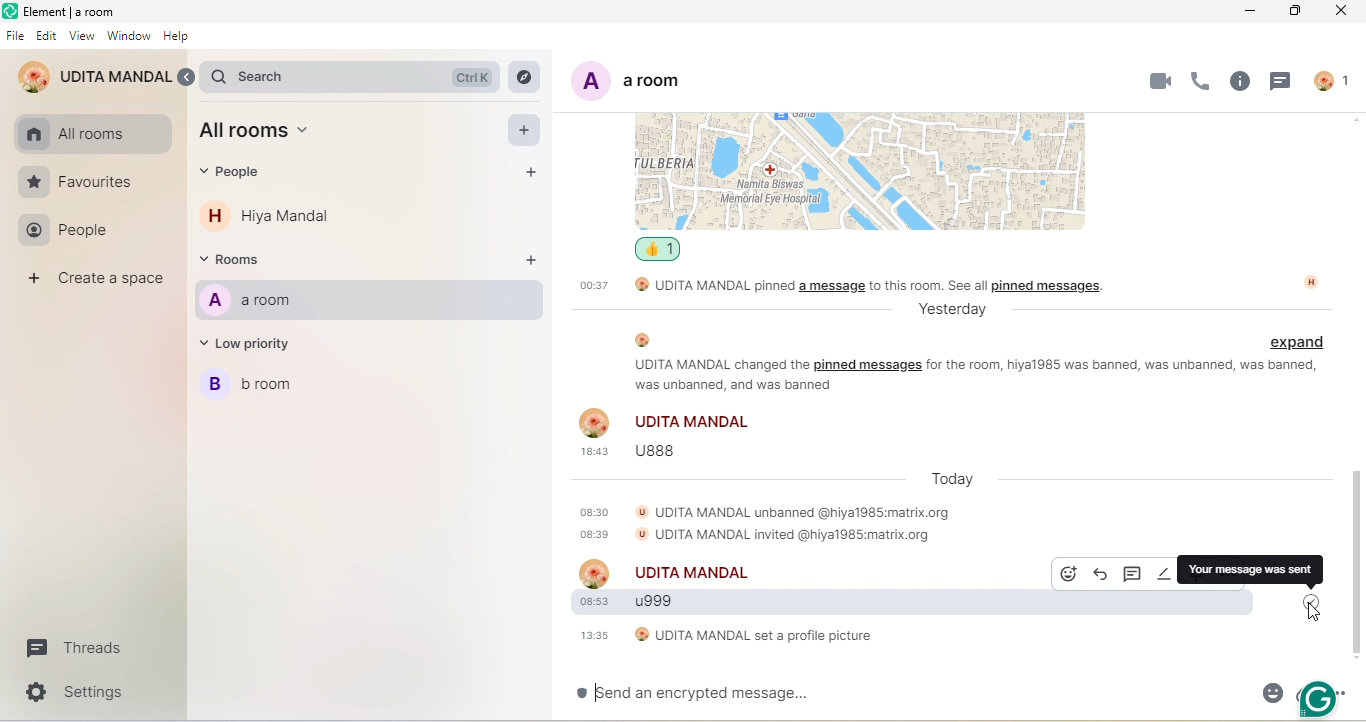 The height and width of the screenshot is (722, 1366). I want to click on Your message was sent, so click(1253, 569).